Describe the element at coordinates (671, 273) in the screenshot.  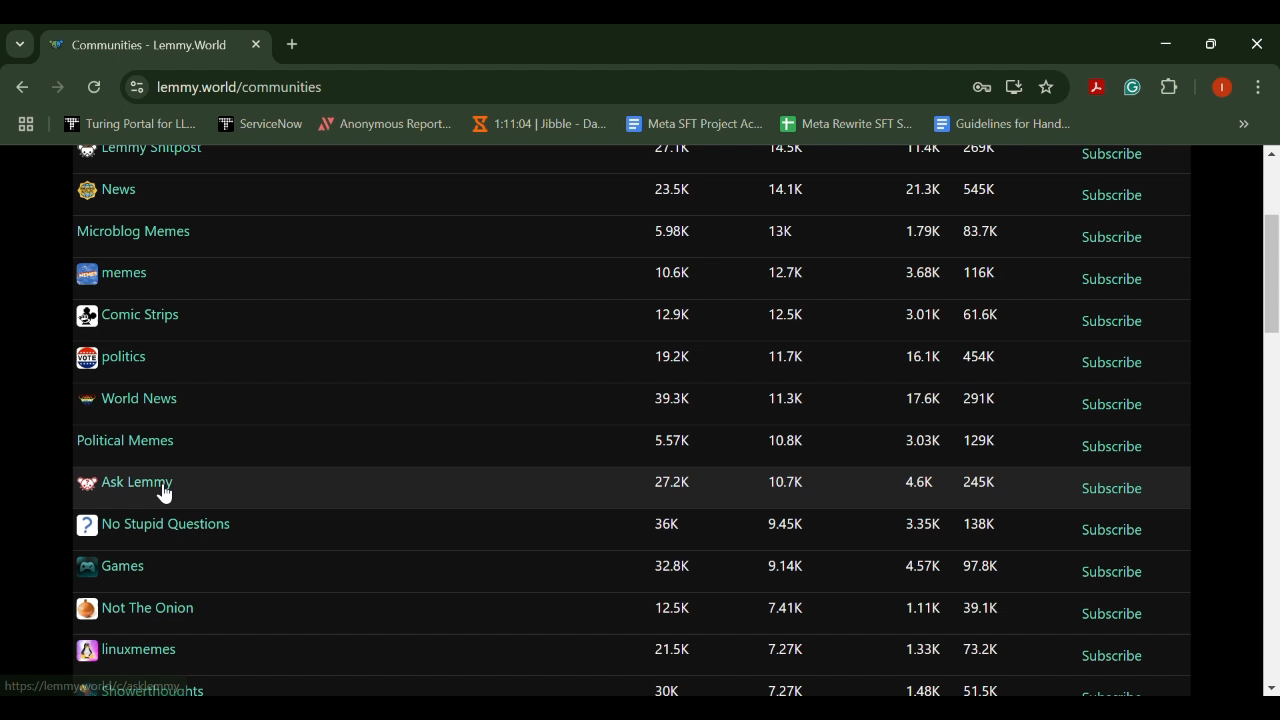
I see `10.6K` at that location.